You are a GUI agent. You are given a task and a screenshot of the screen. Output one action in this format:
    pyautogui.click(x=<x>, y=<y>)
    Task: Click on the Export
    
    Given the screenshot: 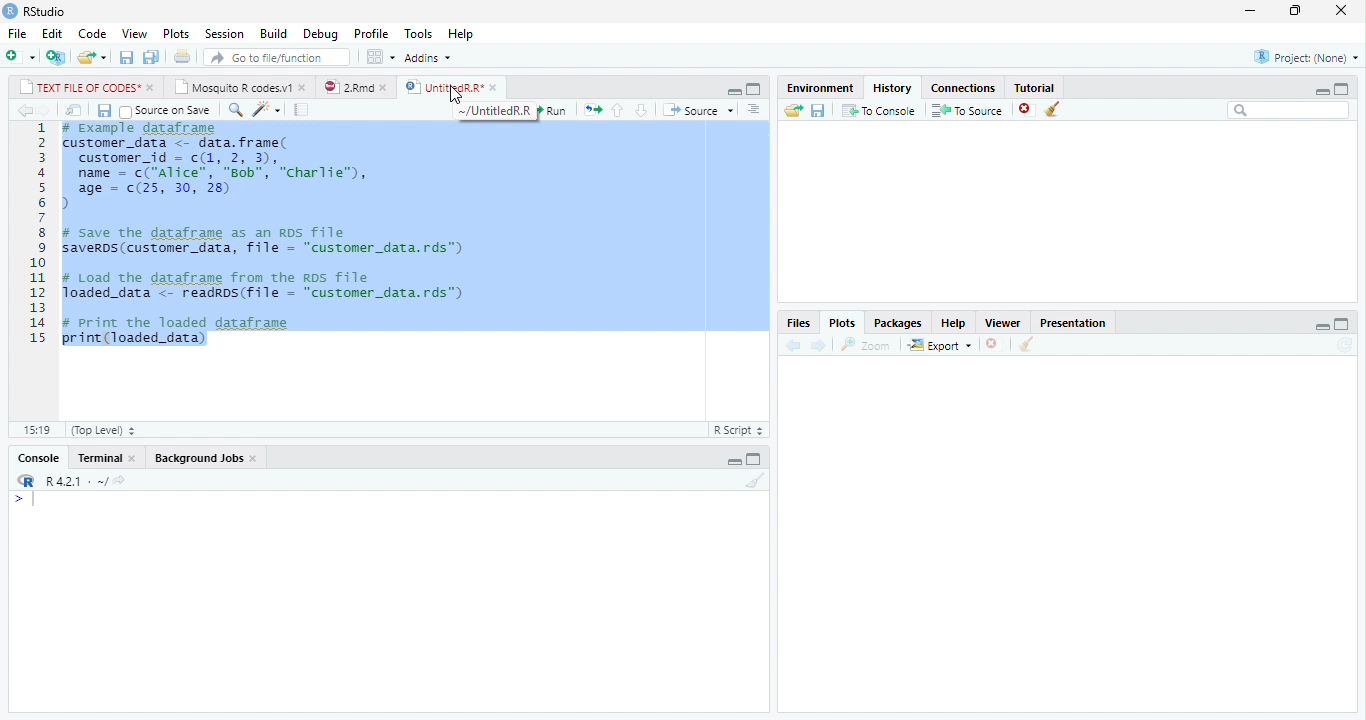 What is the action you would take?
    pyautogui.click(x=939, y=345)
    